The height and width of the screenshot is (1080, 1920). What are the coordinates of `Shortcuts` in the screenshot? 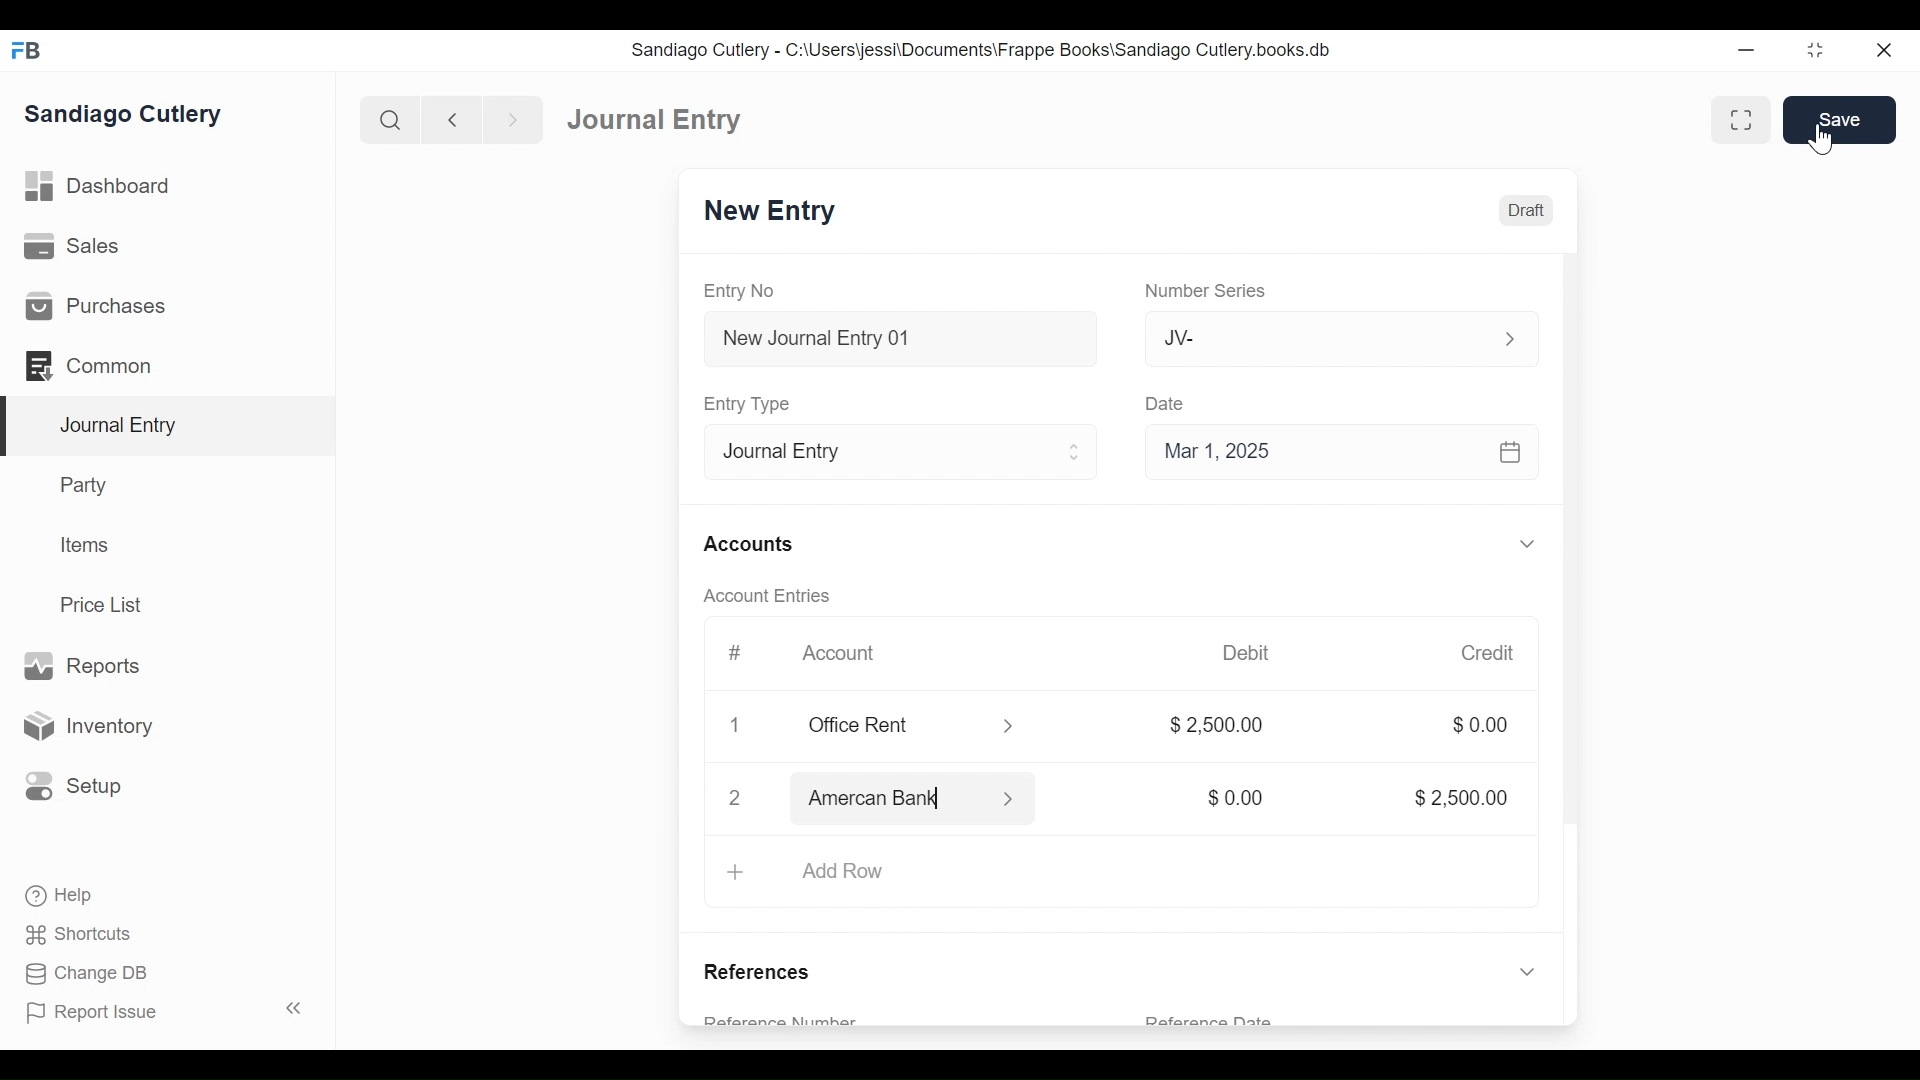 It's located at (69, 935).